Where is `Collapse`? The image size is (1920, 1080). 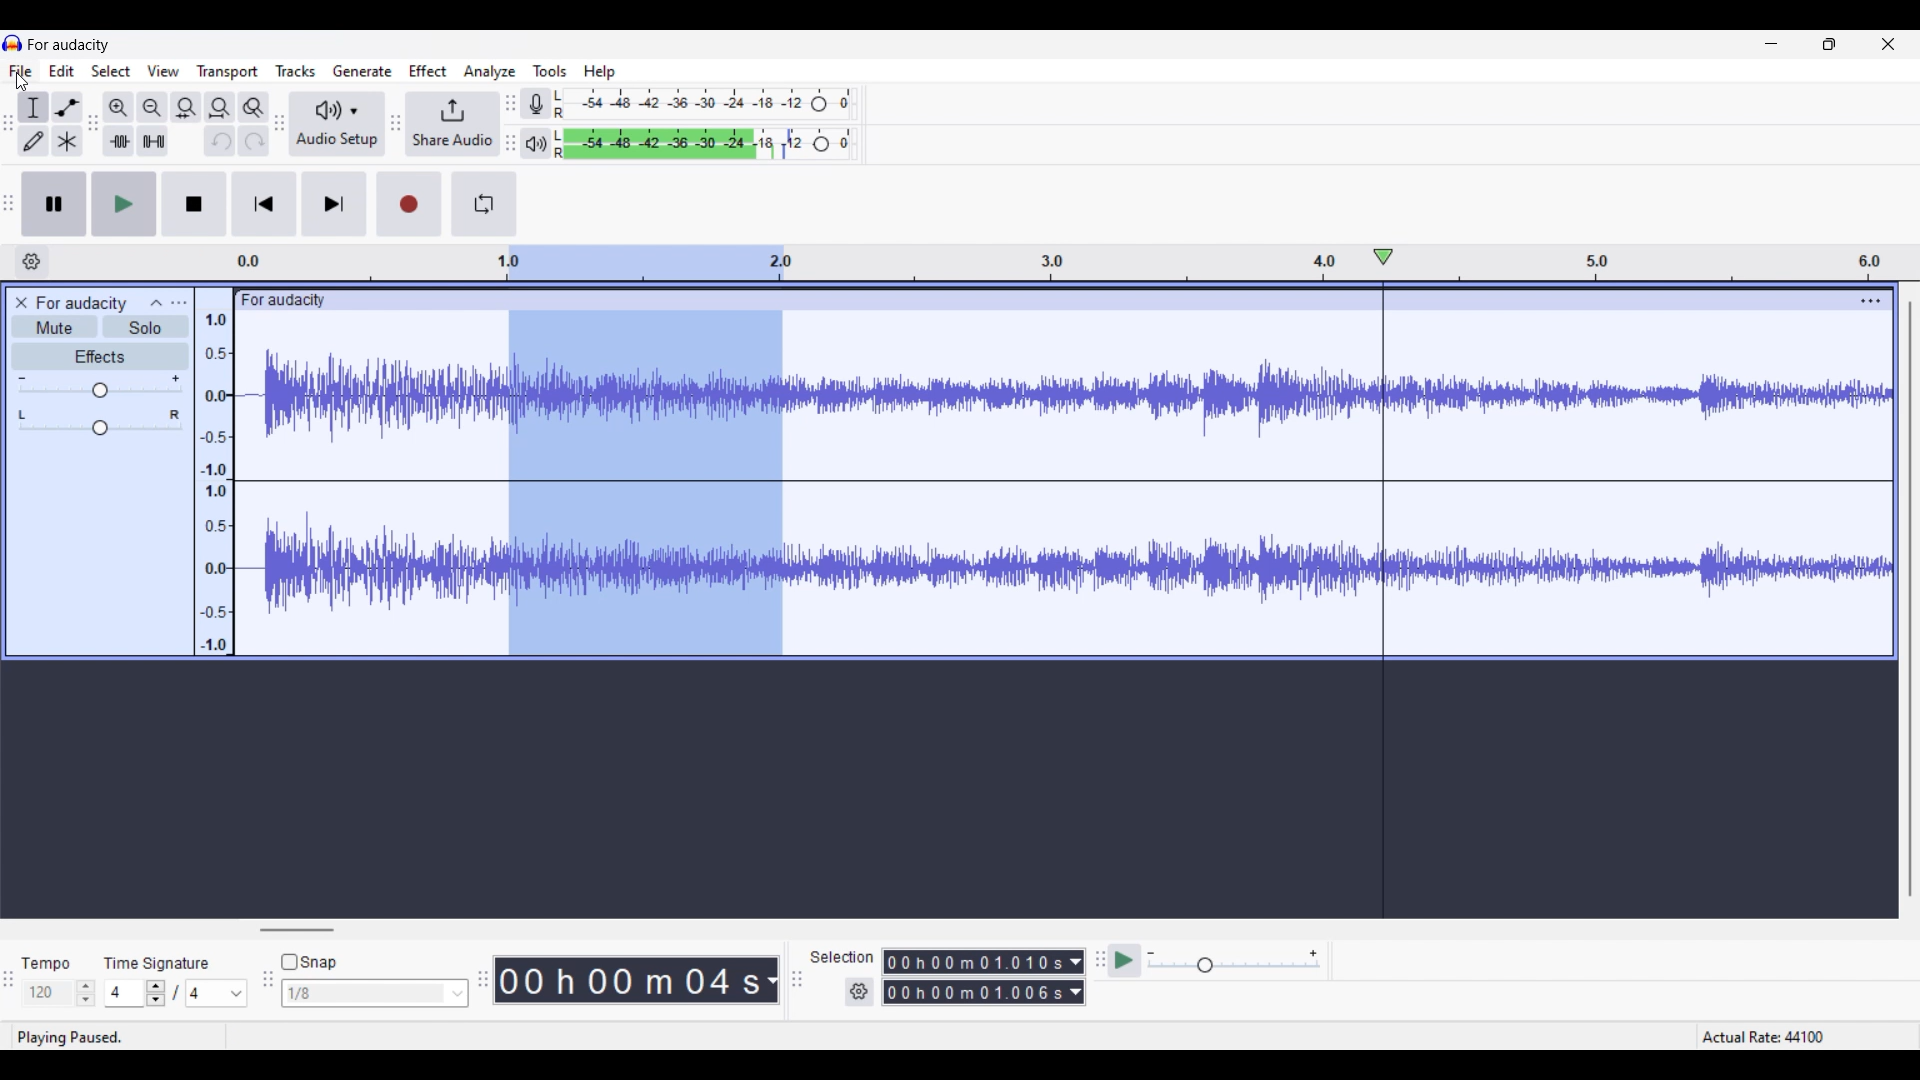
Collapse is located at coordinates (156, 302).